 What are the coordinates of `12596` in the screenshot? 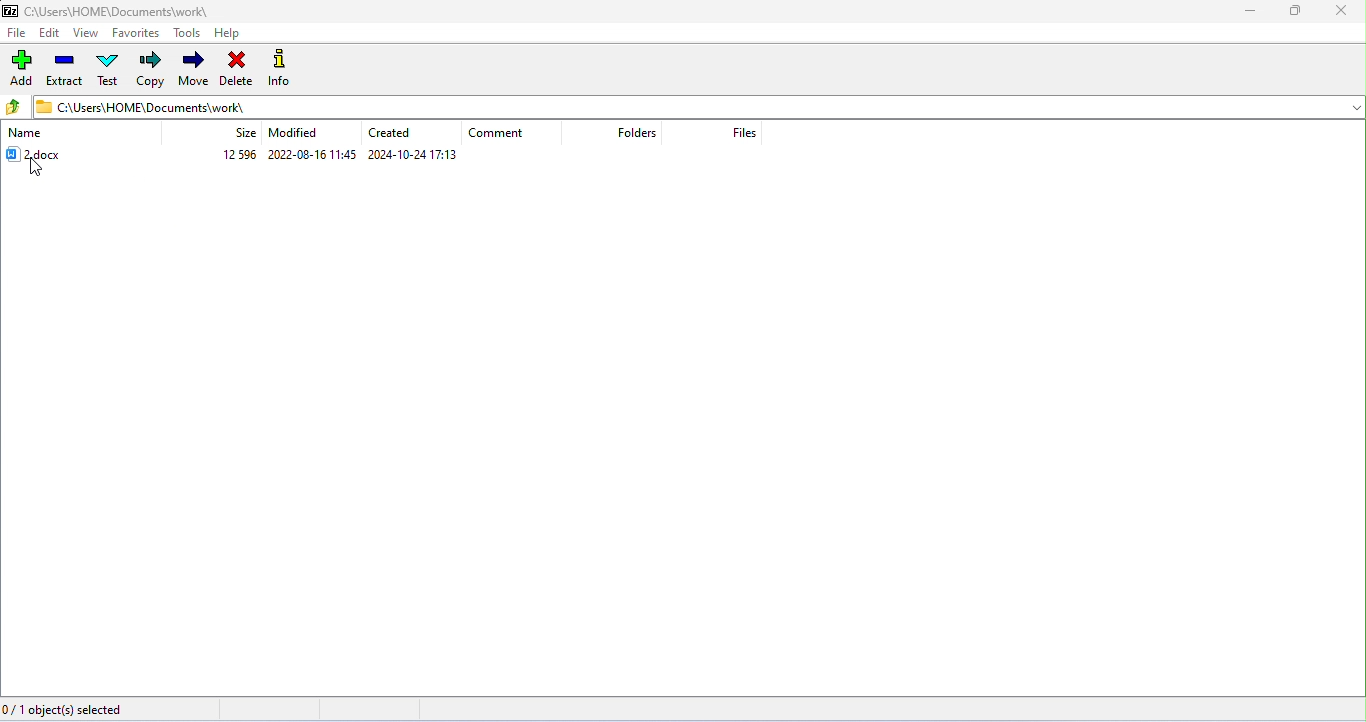 It's located at (240, 154).